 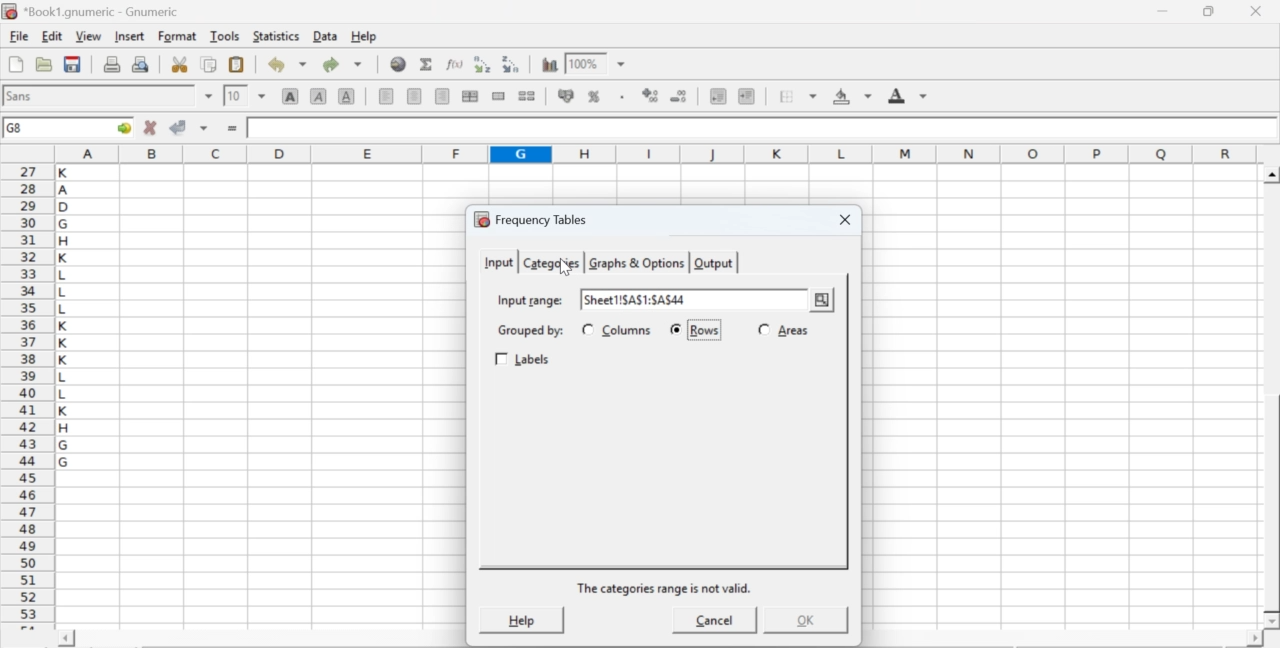 What do you see at coordinates (470, 96) in the screenshot?
I see `center horizontally` at bounding box center [470, 96].